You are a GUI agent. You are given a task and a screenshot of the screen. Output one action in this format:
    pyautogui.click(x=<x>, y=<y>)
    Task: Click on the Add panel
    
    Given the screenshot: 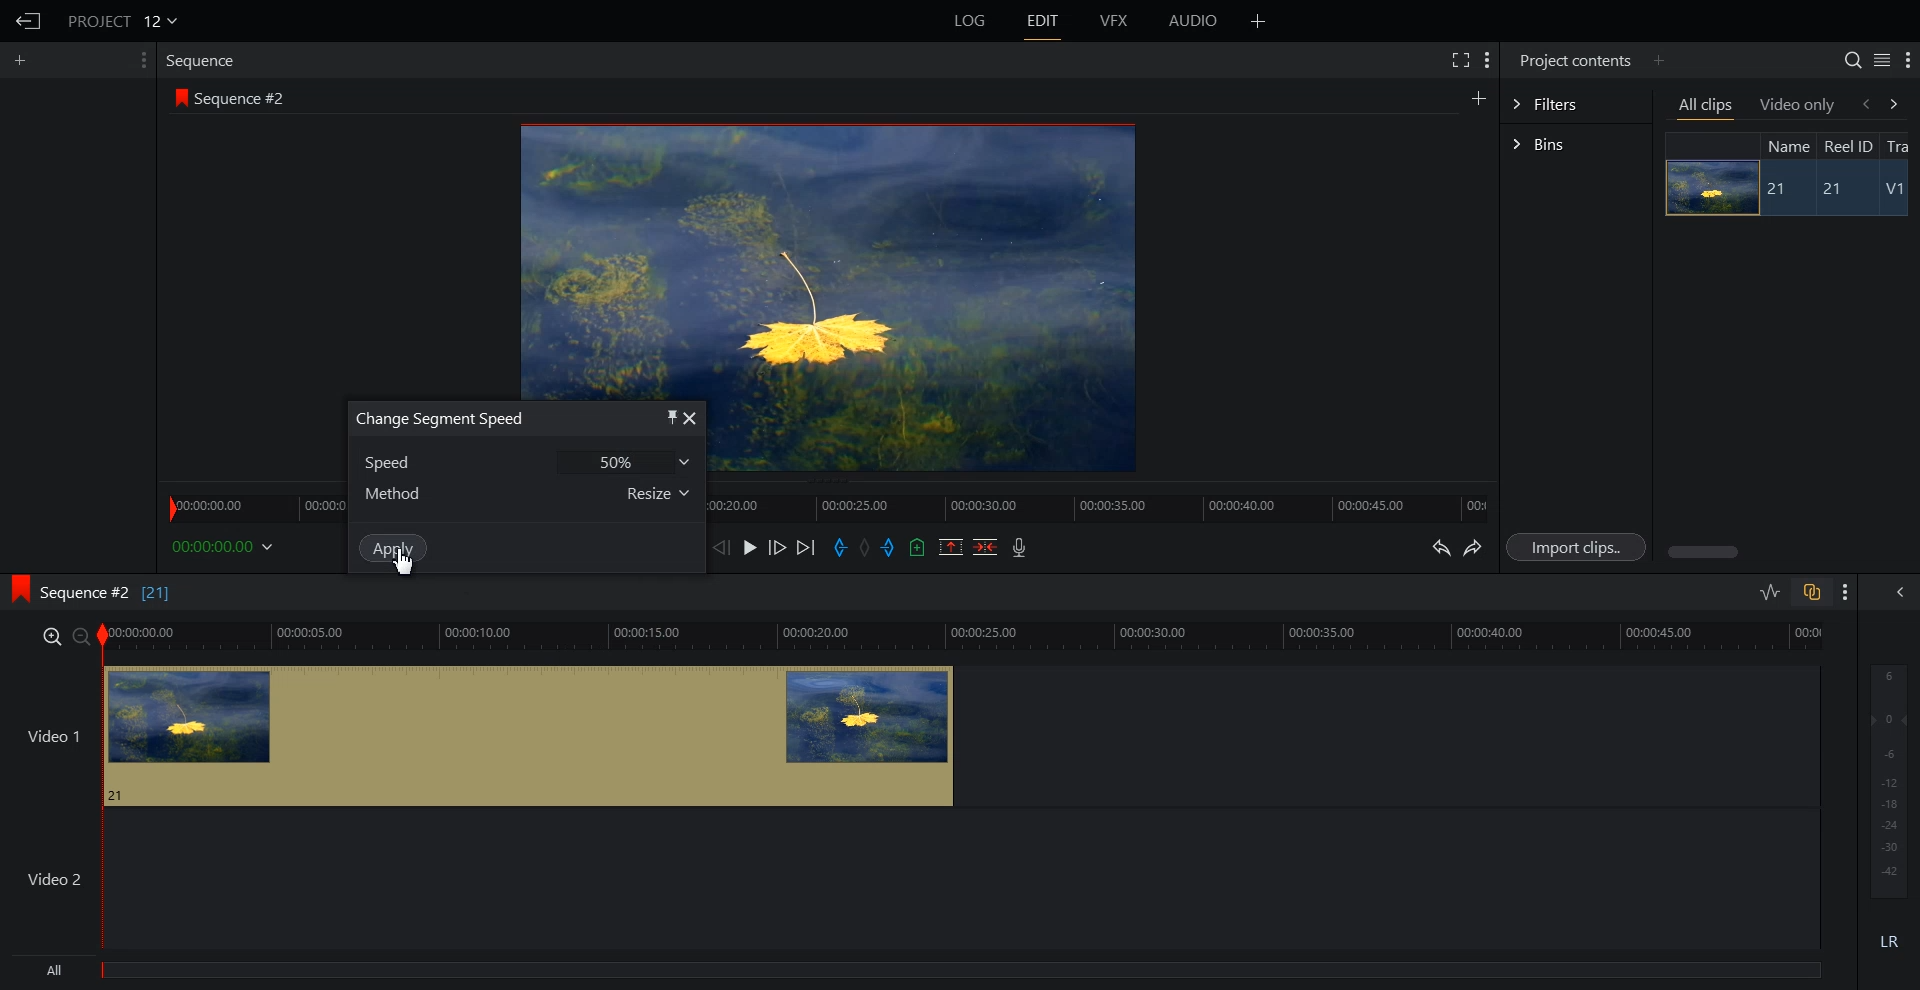 What is the action you would take?
    pyautogui.click(x=1478, y=97)
    